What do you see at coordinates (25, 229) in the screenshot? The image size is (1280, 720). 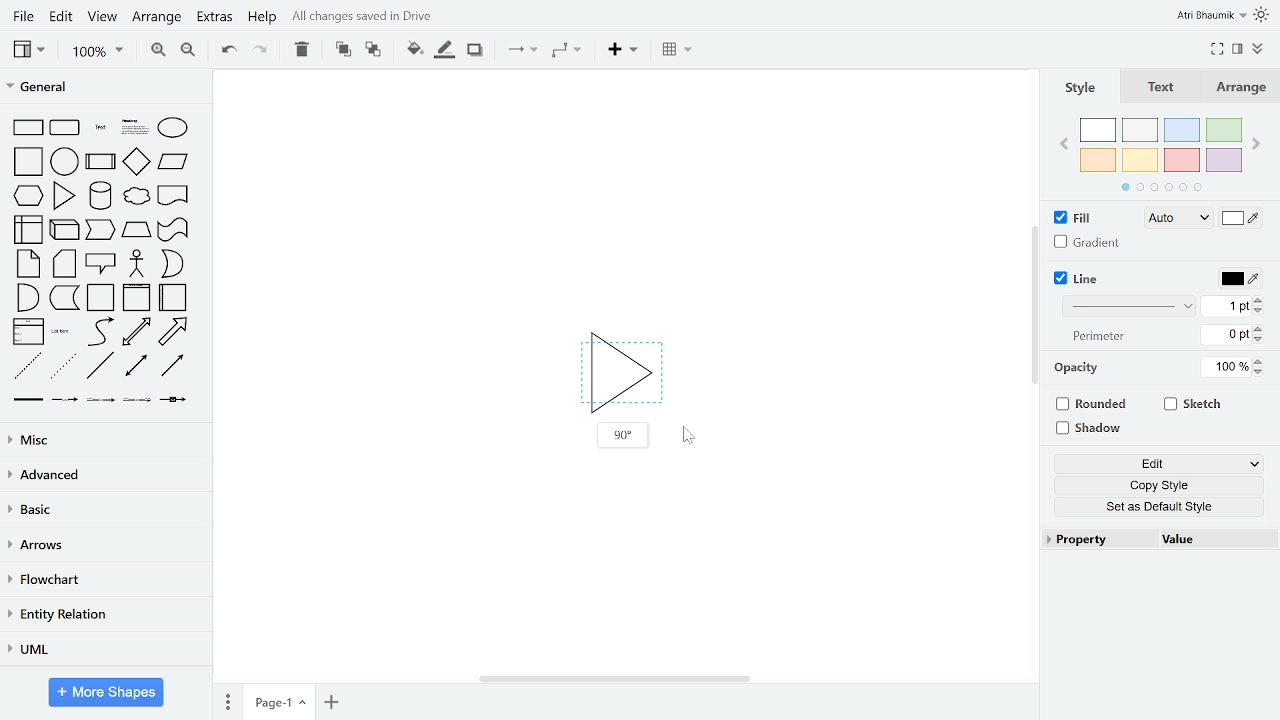 I see `internal storage` at bounding box center [25, 229].